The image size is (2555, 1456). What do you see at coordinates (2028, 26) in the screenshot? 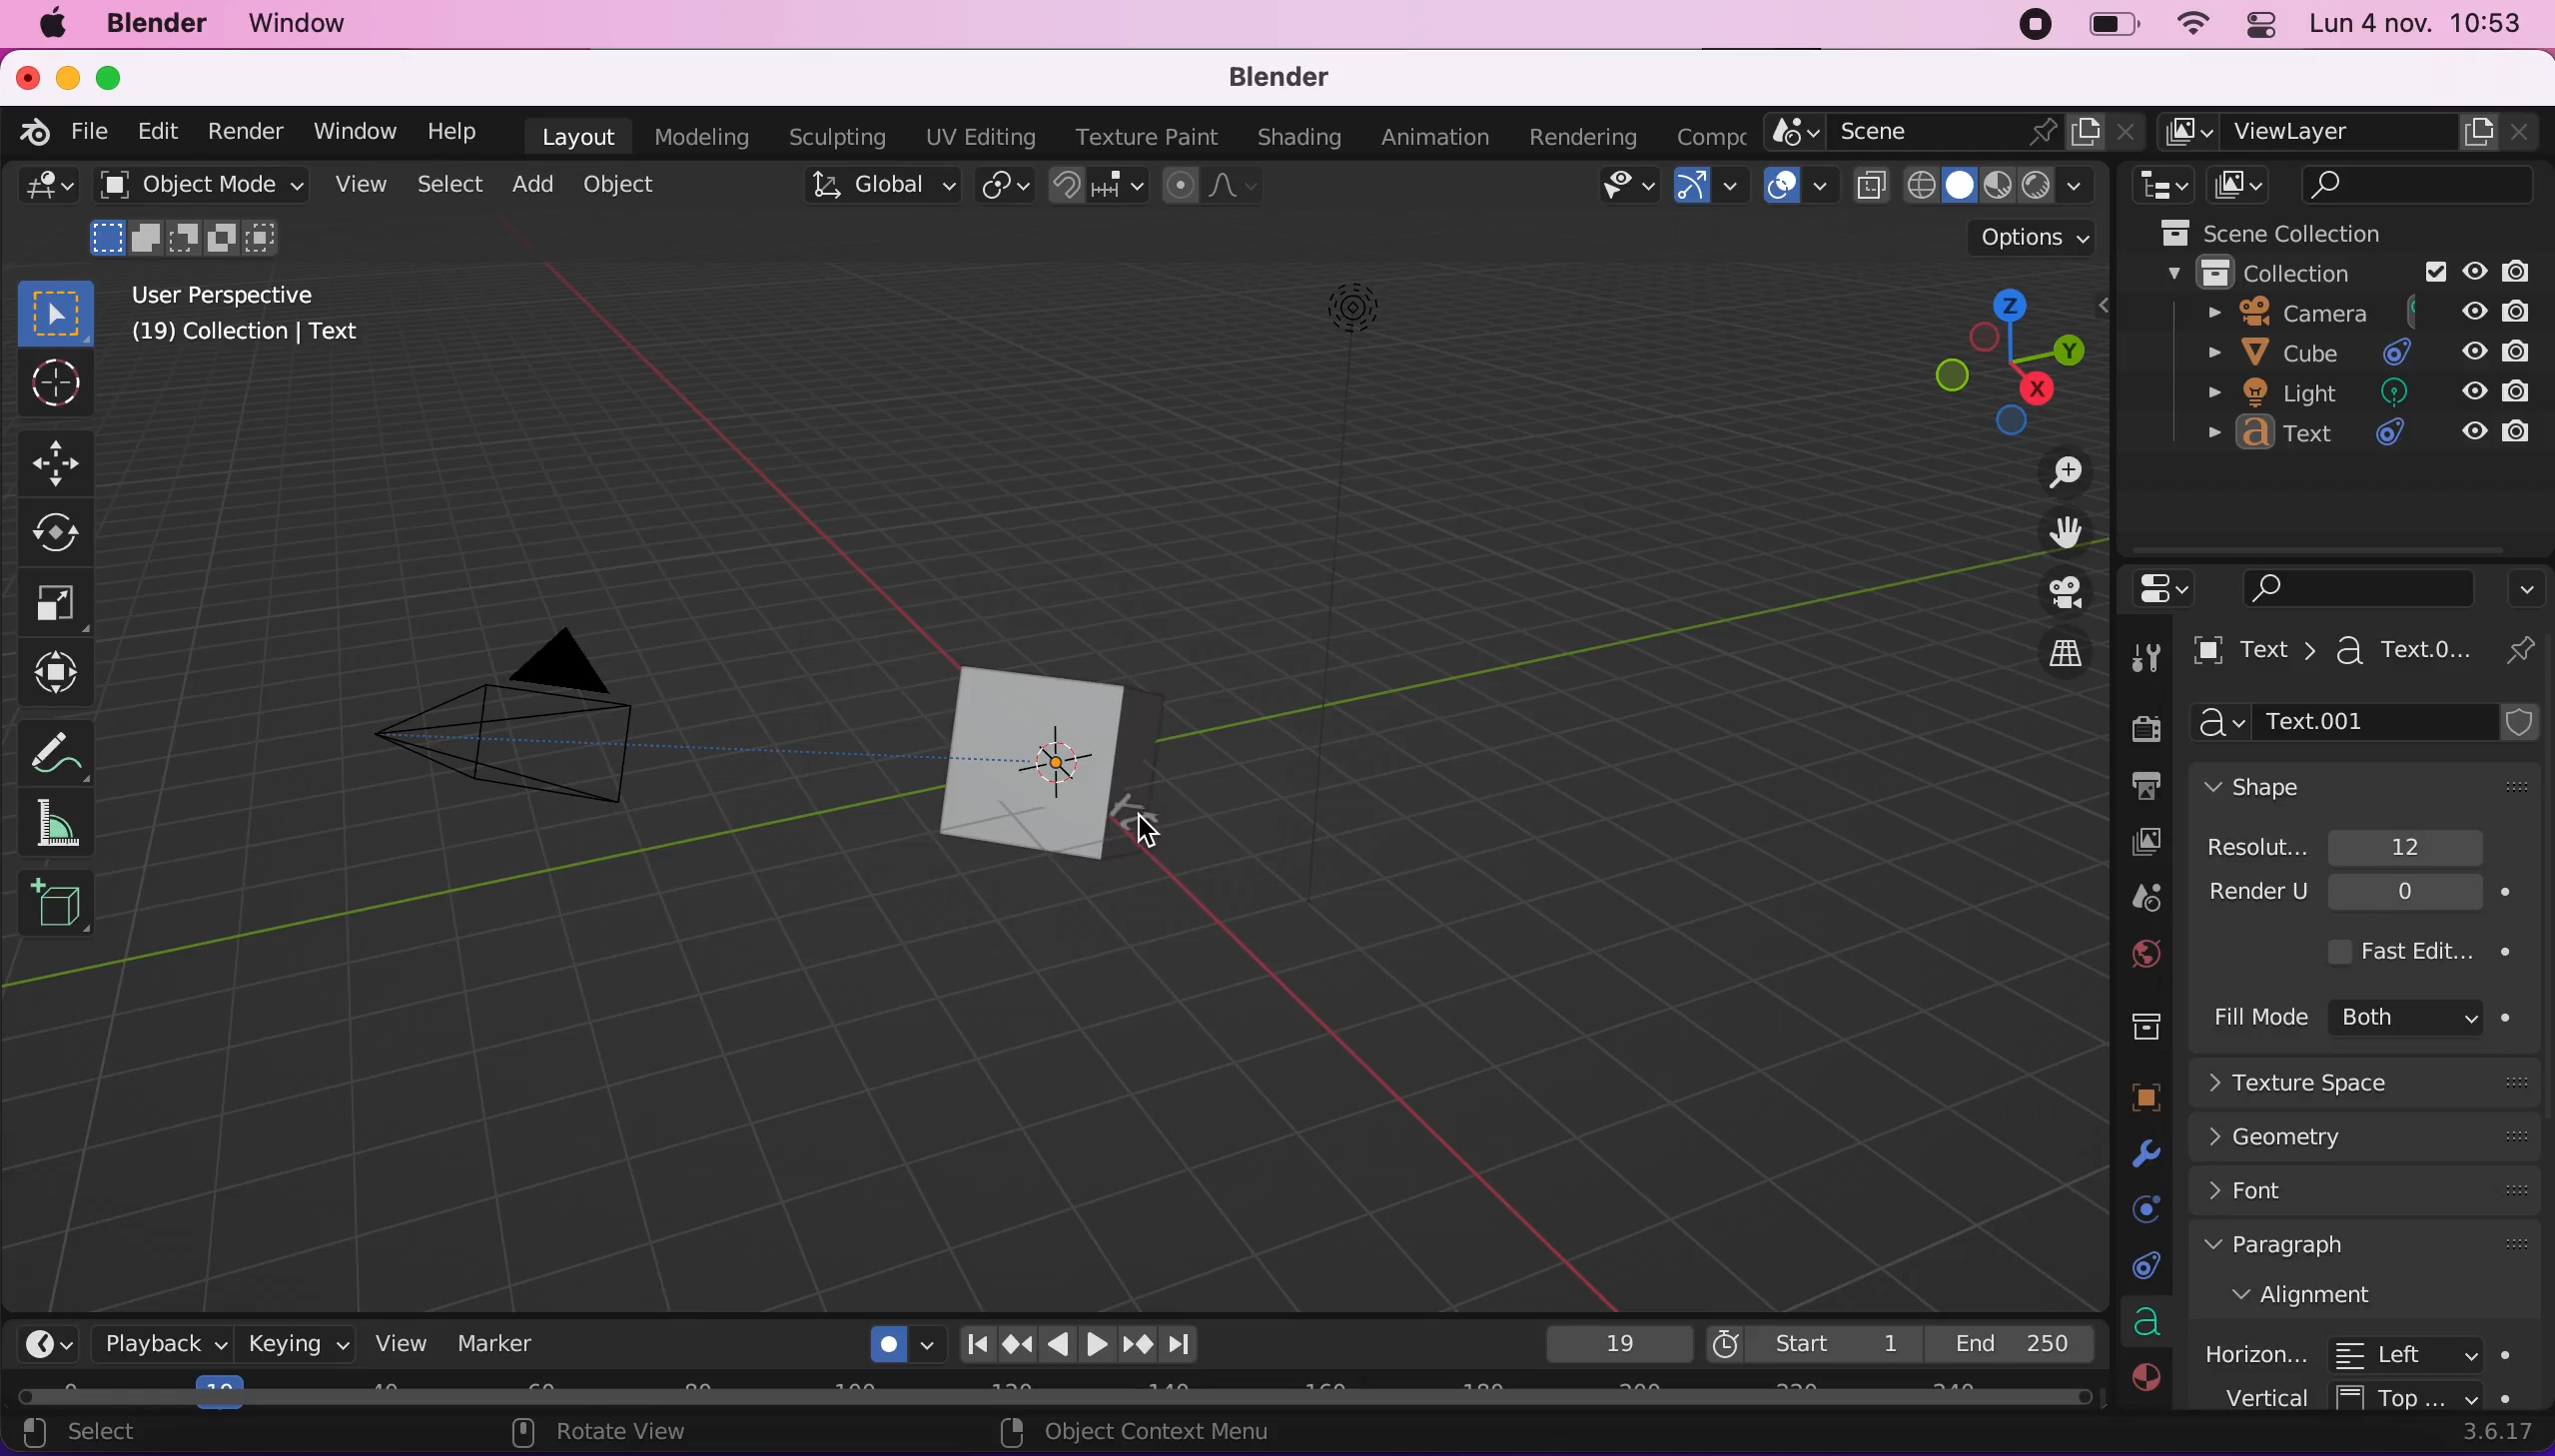
I see `recording stopped` at bounding box center [2028, 26].